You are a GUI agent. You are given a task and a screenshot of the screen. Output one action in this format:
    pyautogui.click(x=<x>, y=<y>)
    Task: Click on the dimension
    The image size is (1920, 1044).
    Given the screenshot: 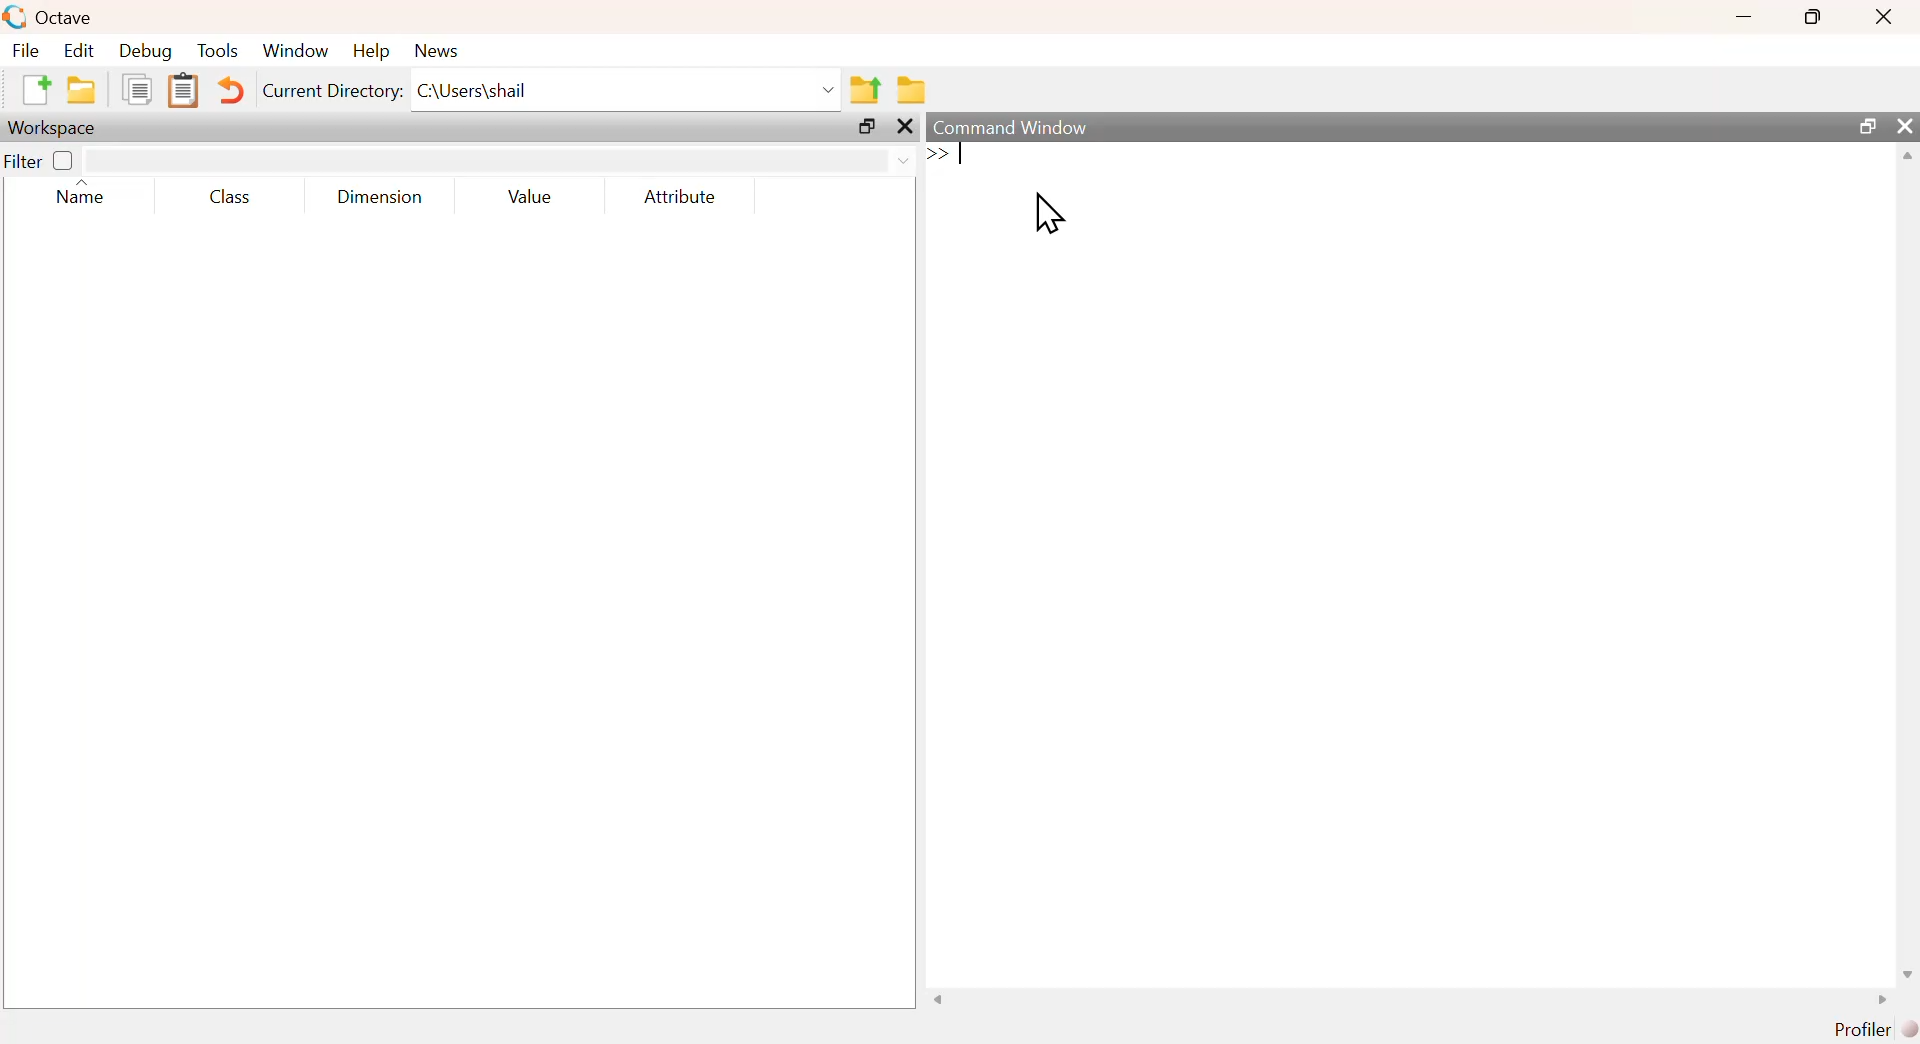 What is the action you would take?
    pyautogui.click(x=374, y=199)
    